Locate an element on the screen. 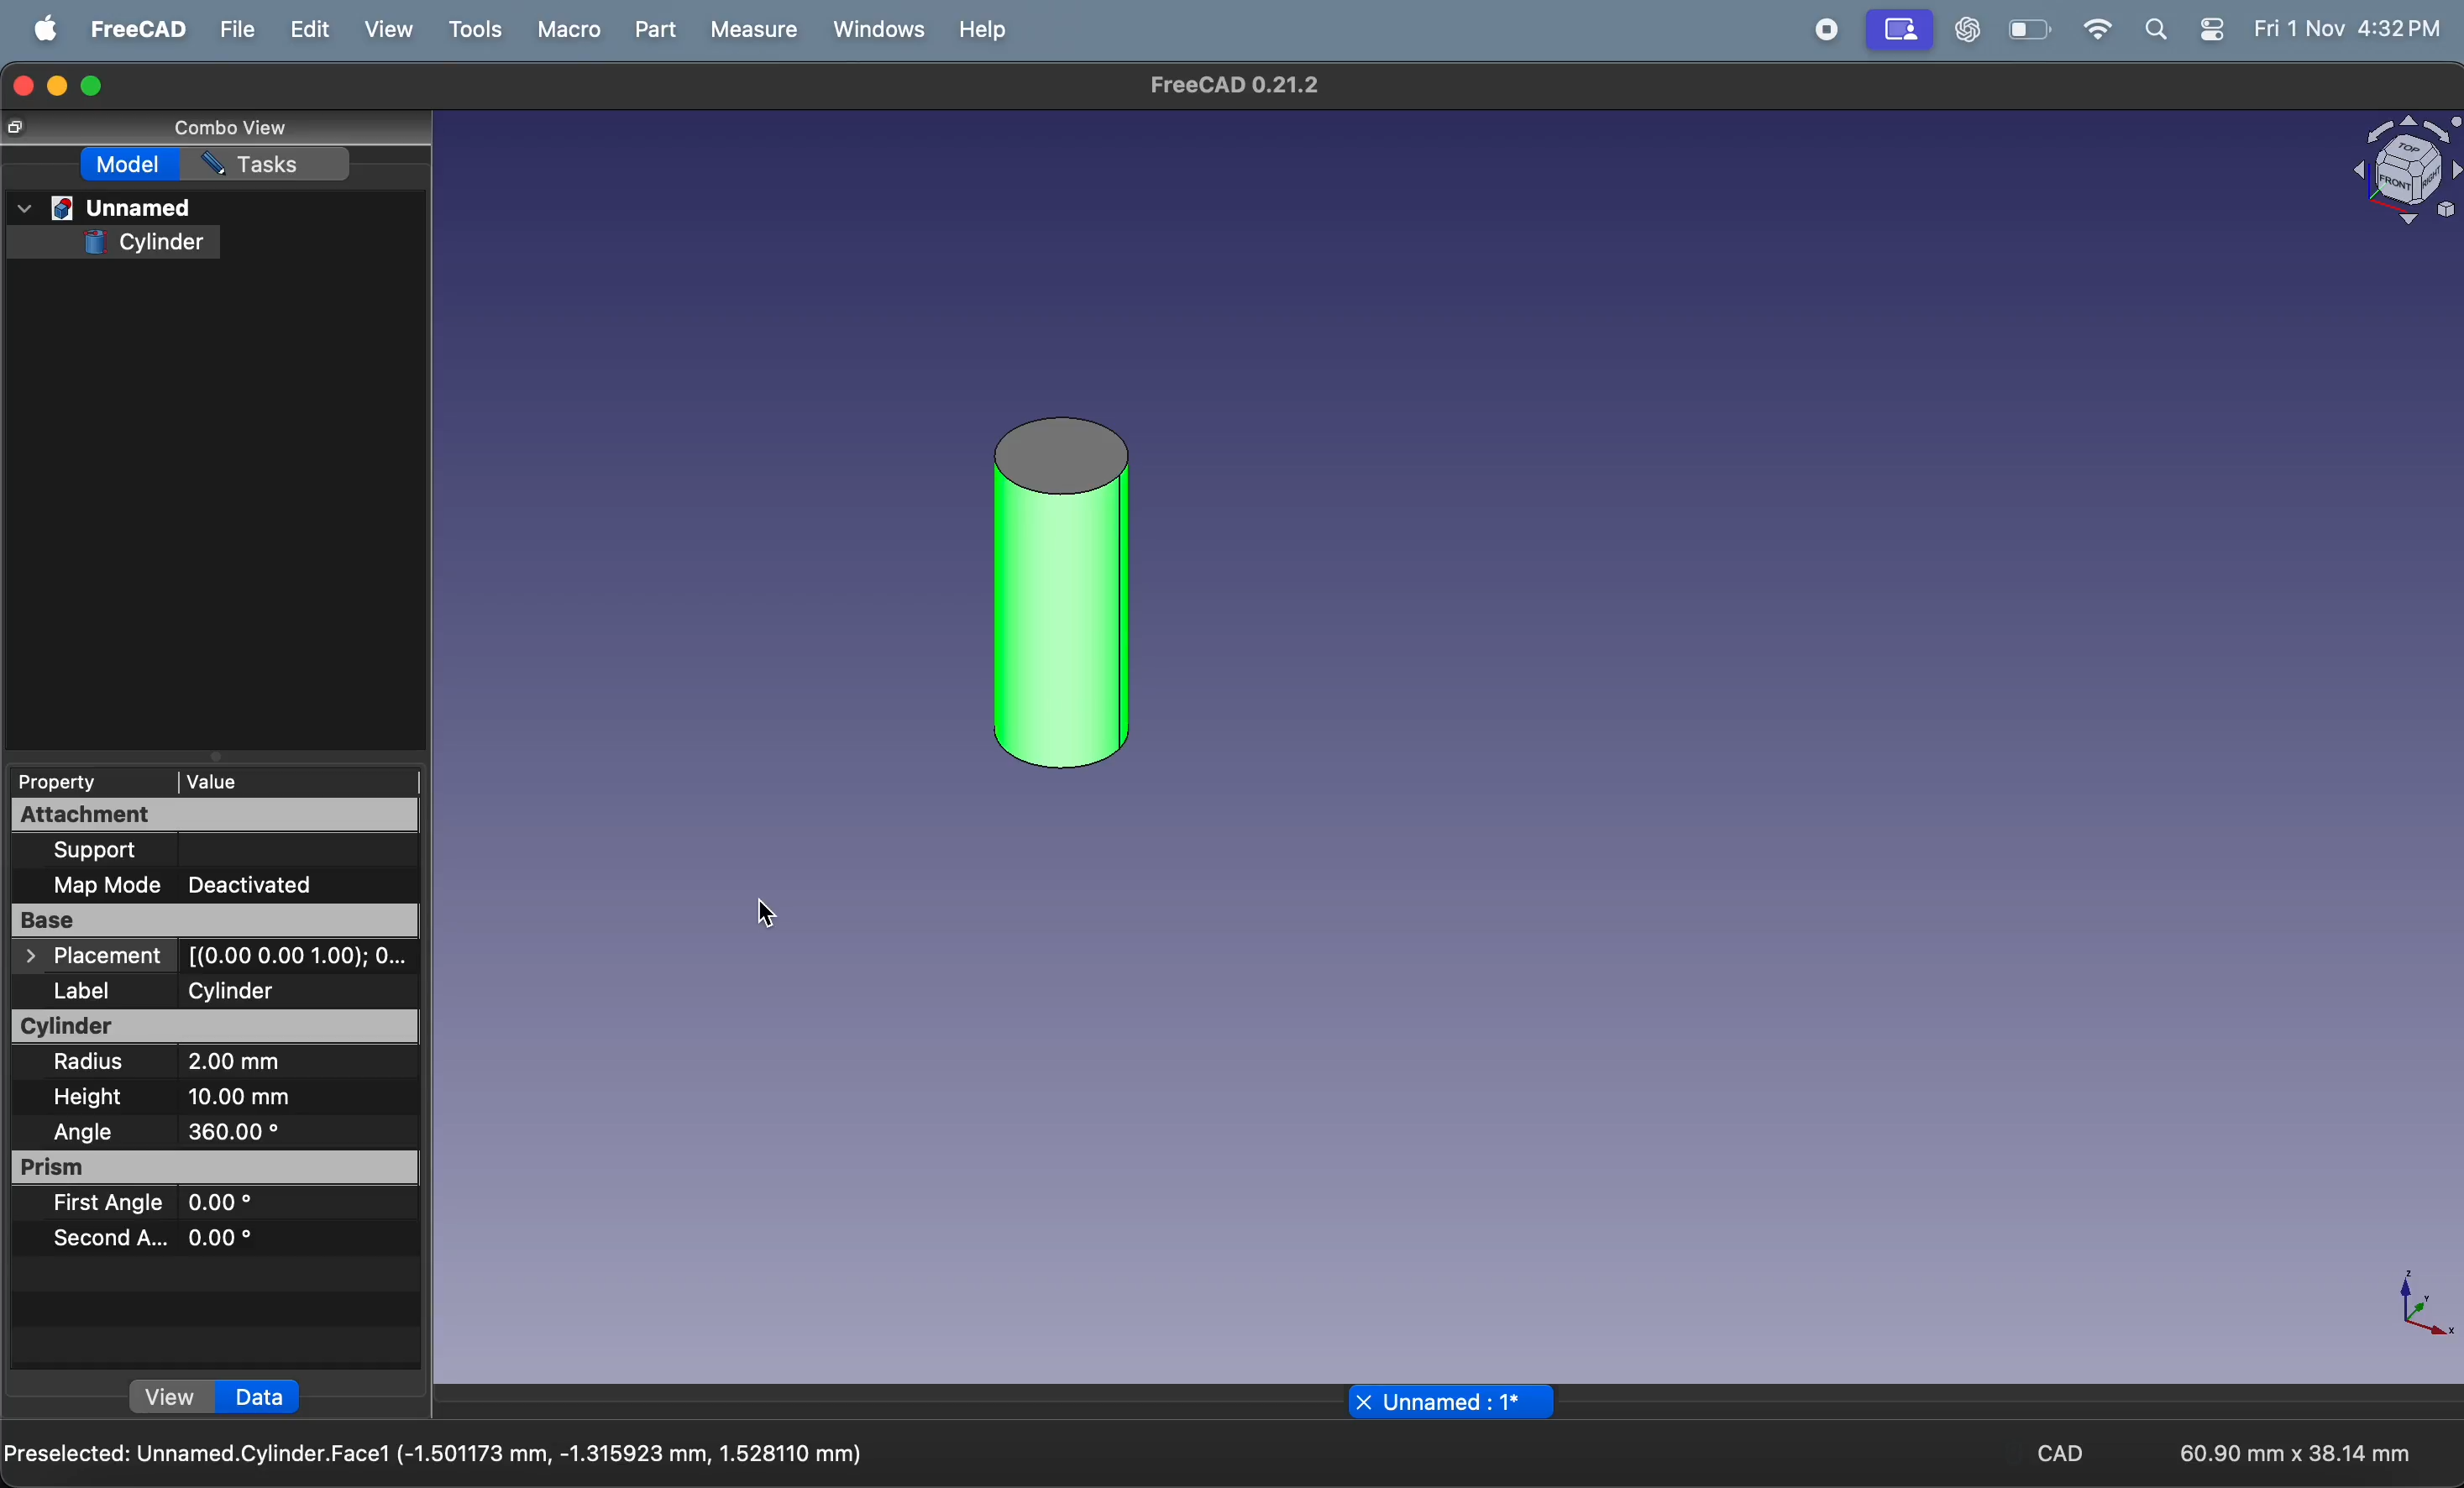 This screenshot has width=2464, height=1488. model is located at coordinates (130, 165).